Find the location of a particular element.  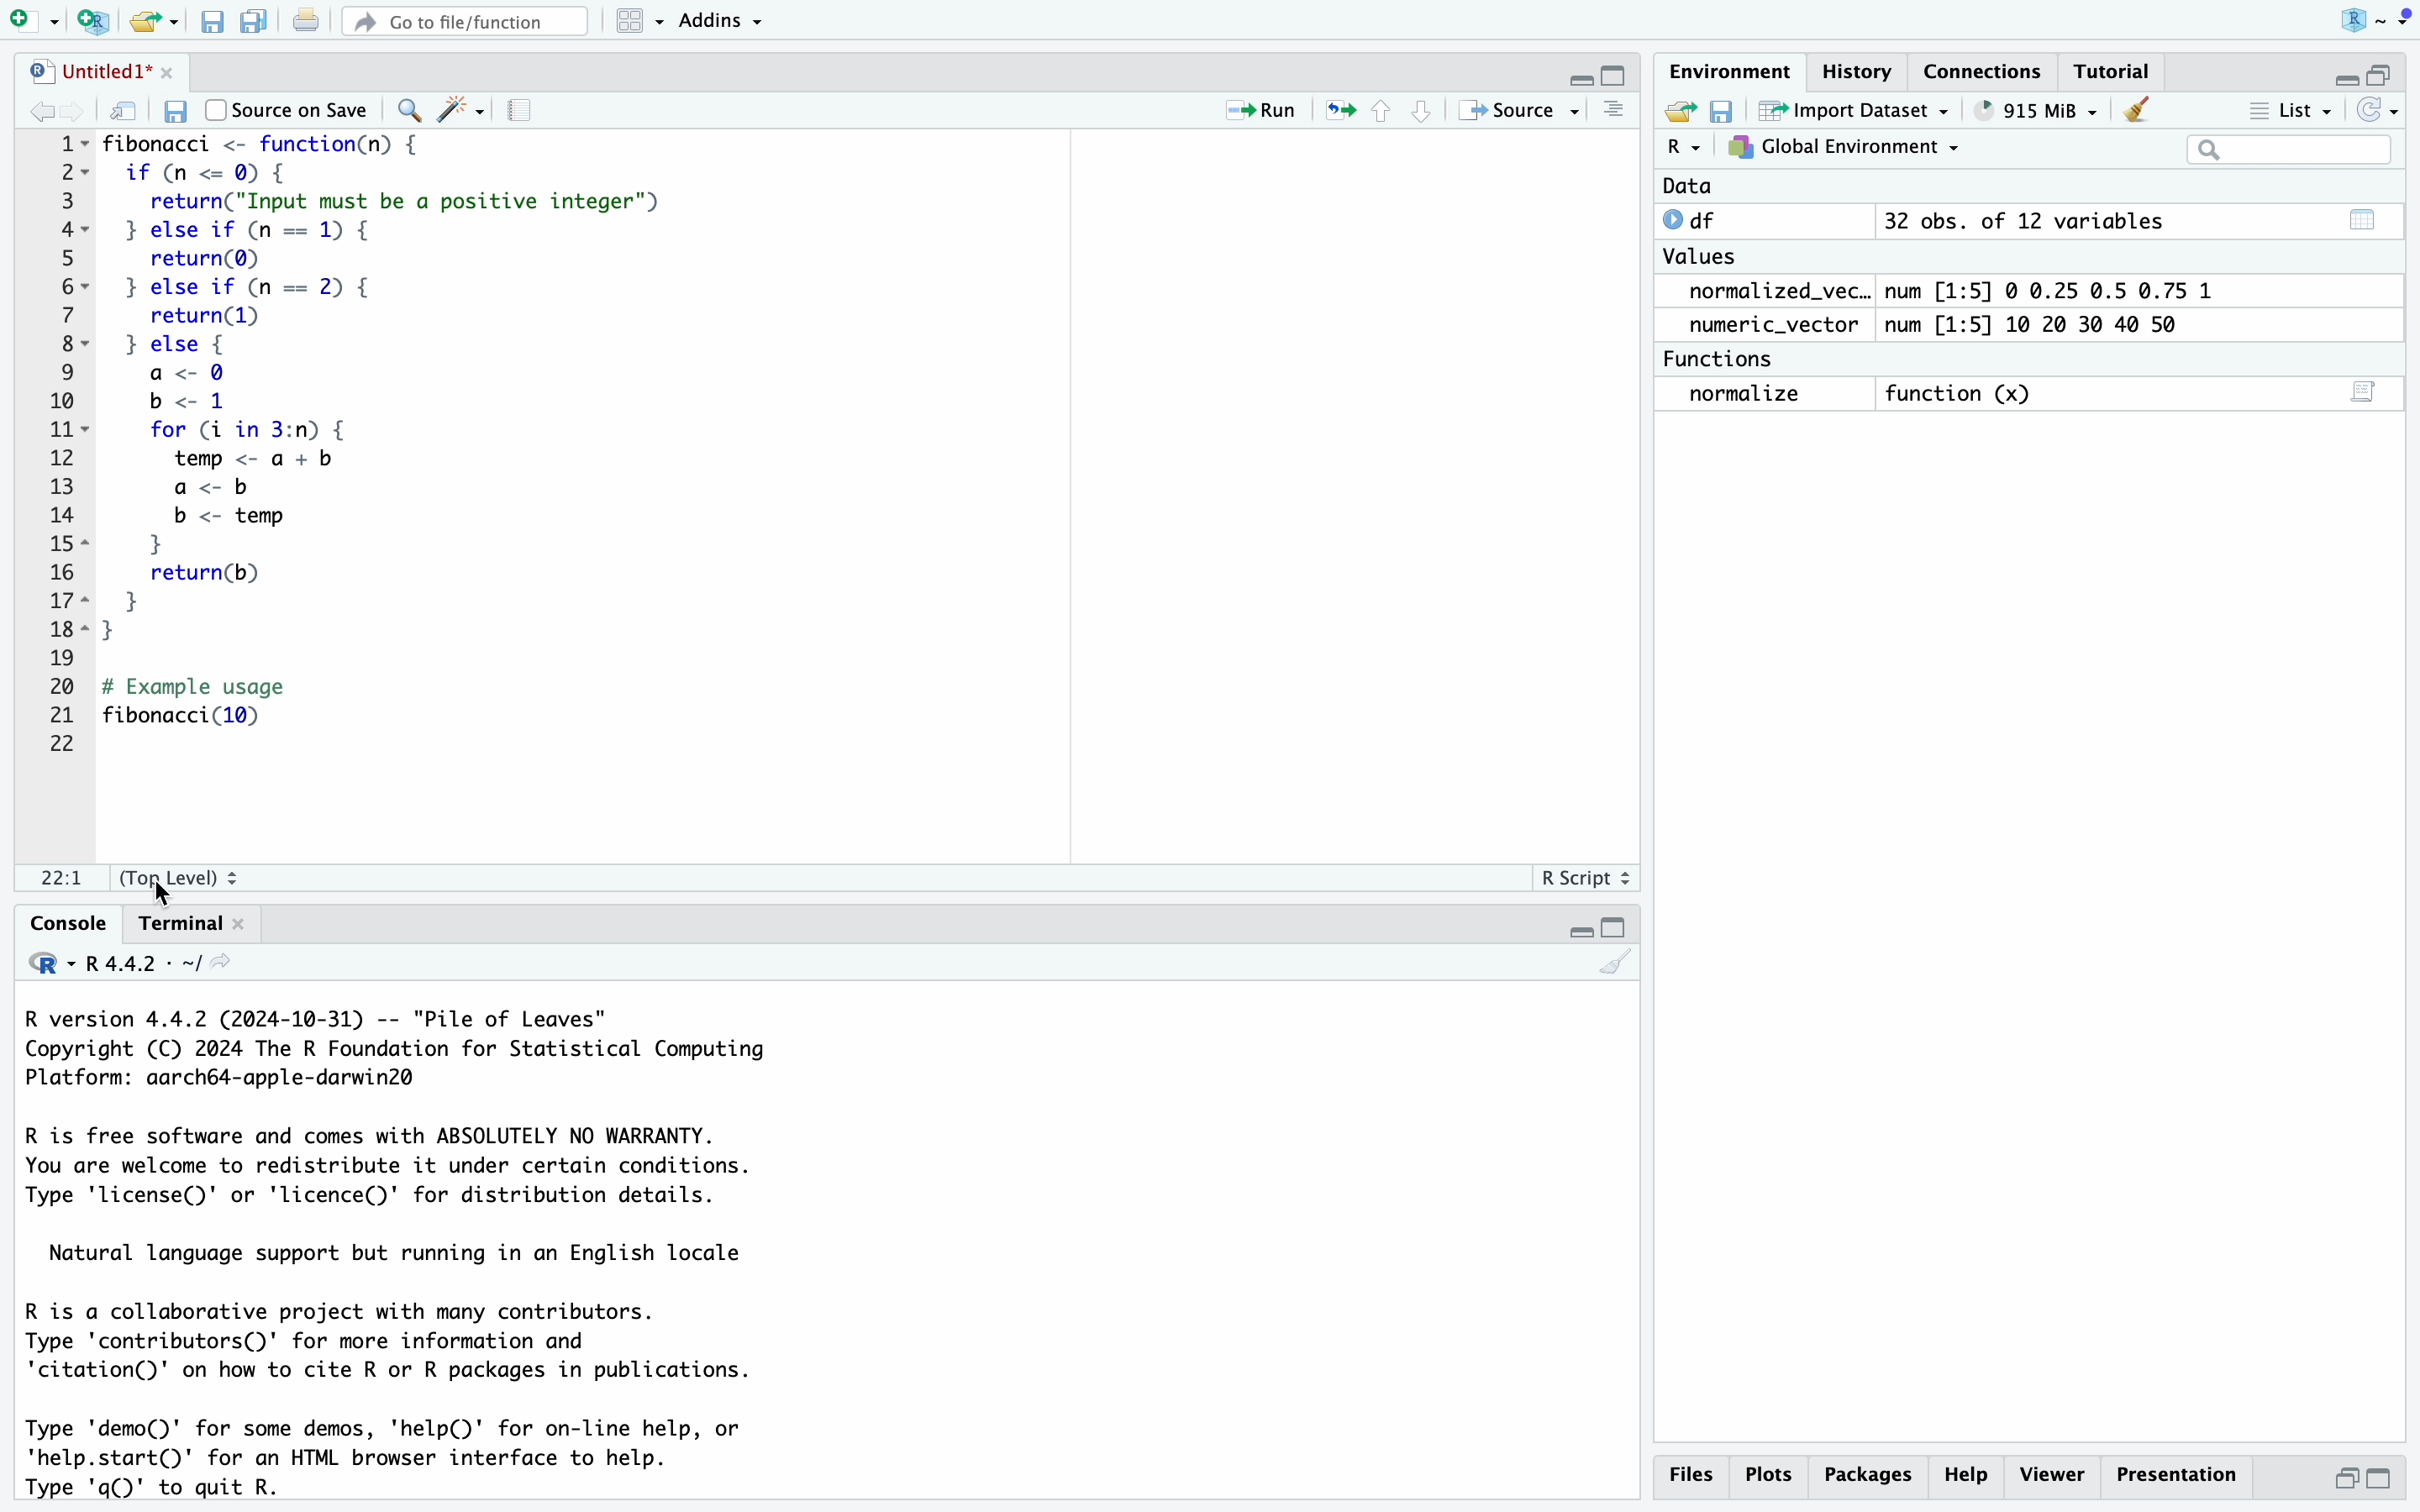

files is located at coordinates (1691, 1473).